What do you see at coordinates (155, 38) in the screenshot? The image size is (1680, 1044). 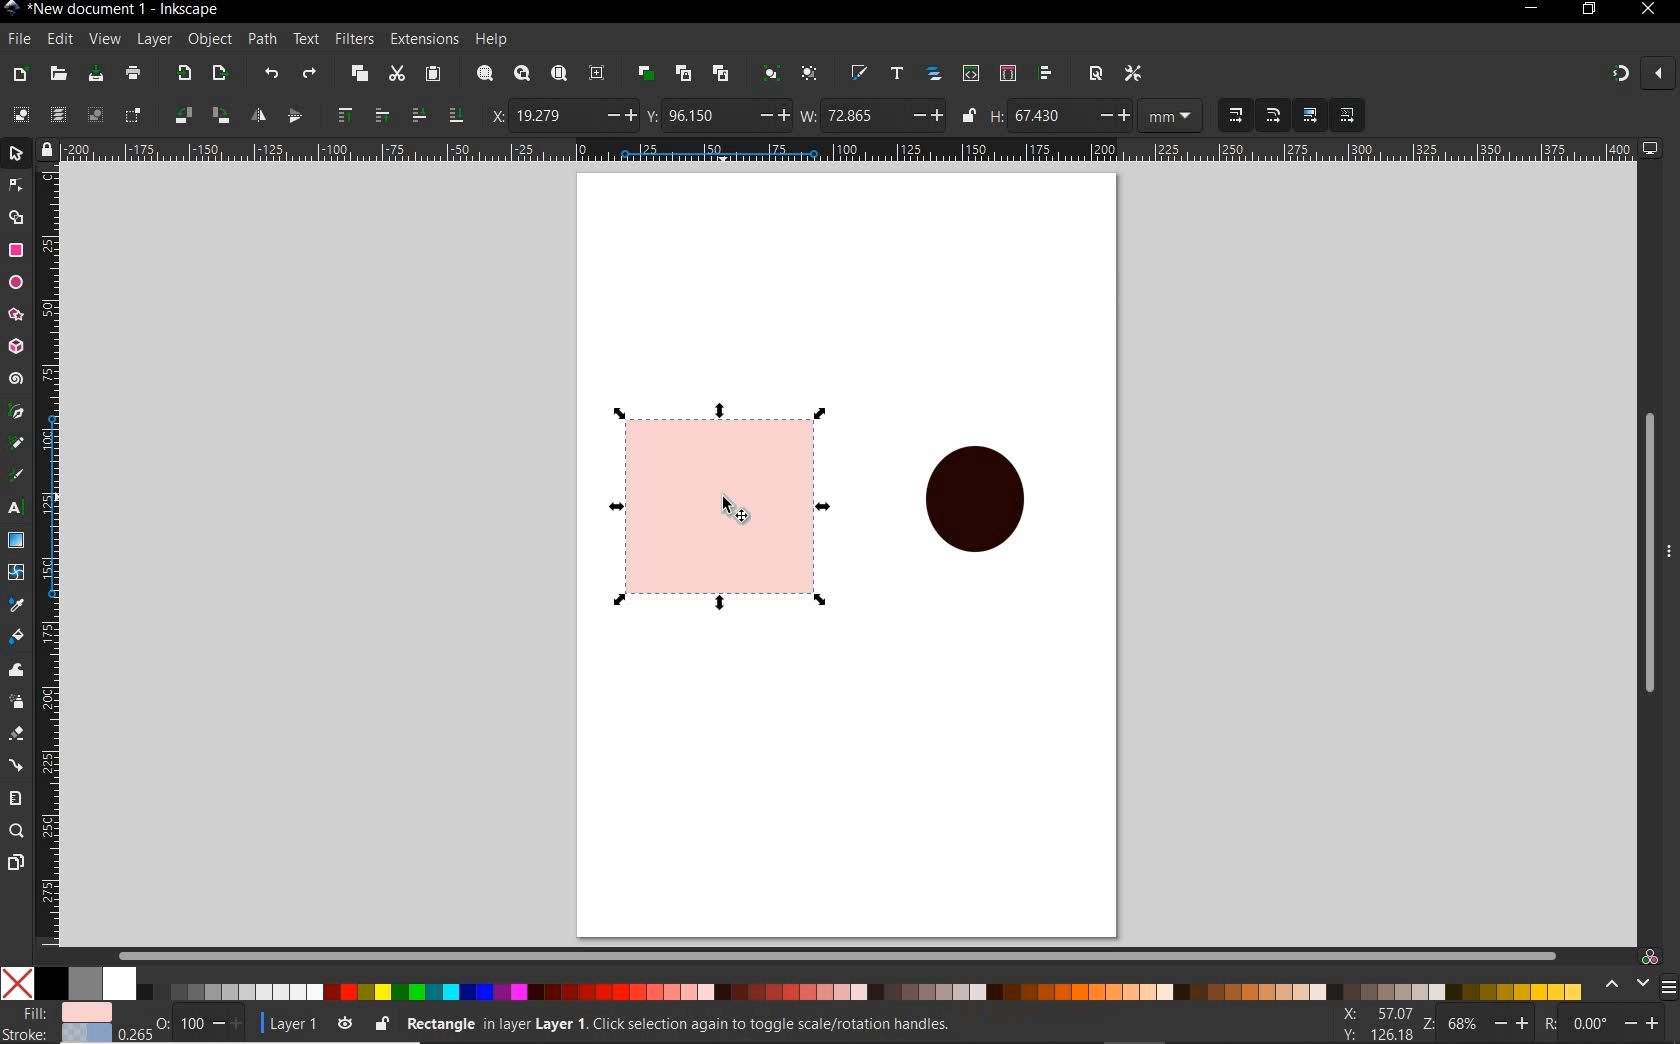 I see `layer` at bounding box center [155, 38].